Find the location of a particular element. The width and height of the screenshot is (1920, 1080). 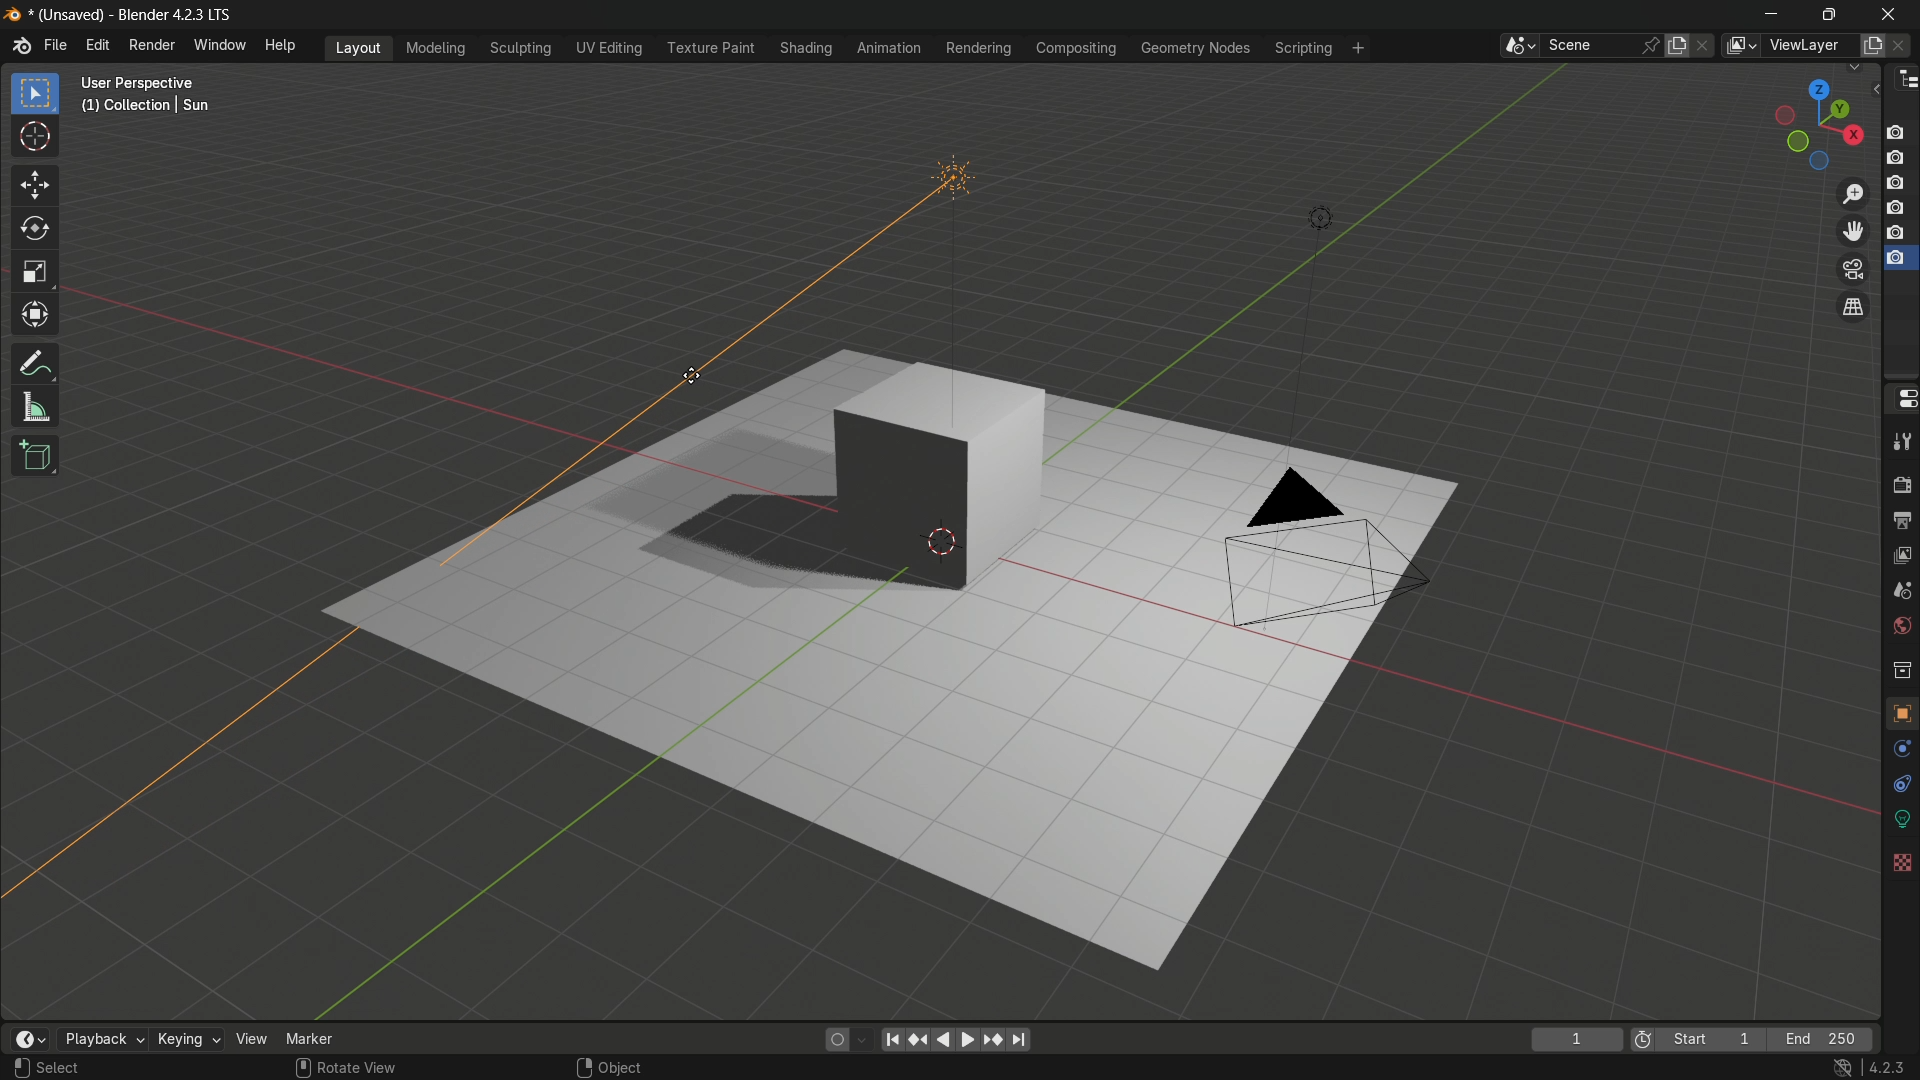

physics is located at coordinates (1902, 749).